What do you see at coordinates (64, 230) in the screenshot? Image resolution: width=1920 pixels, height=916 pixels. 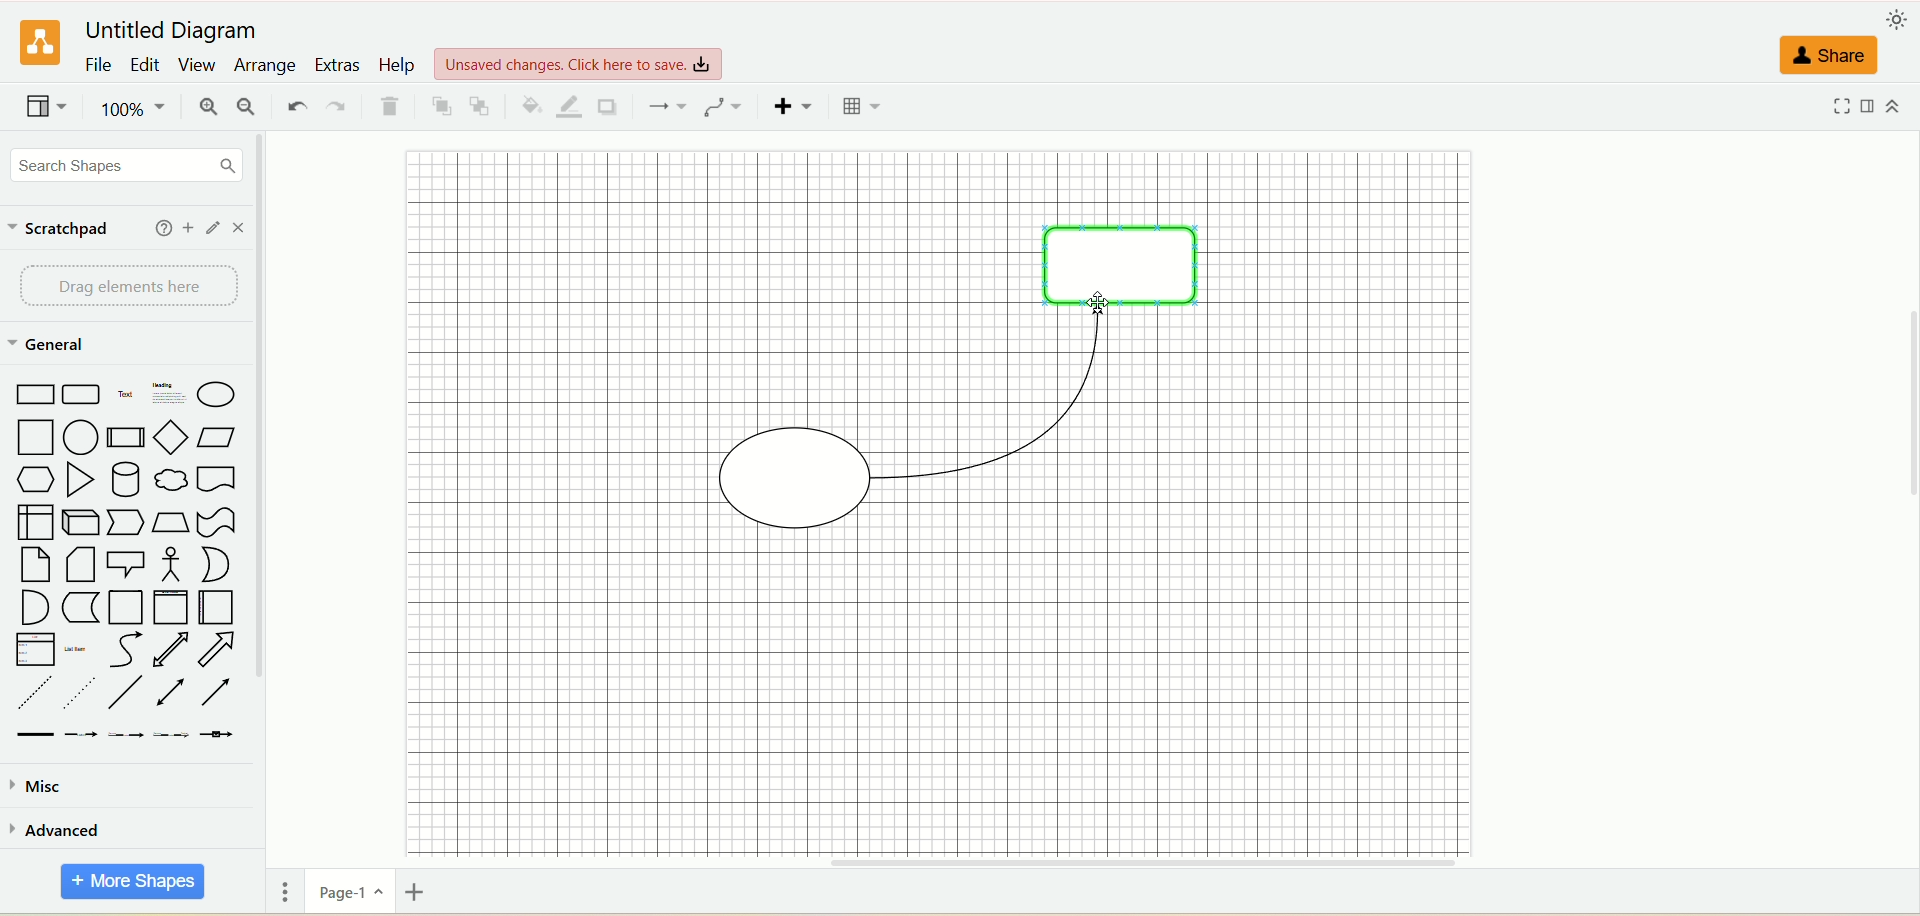 I see `scratchpad` at bounding box center [64, 230].